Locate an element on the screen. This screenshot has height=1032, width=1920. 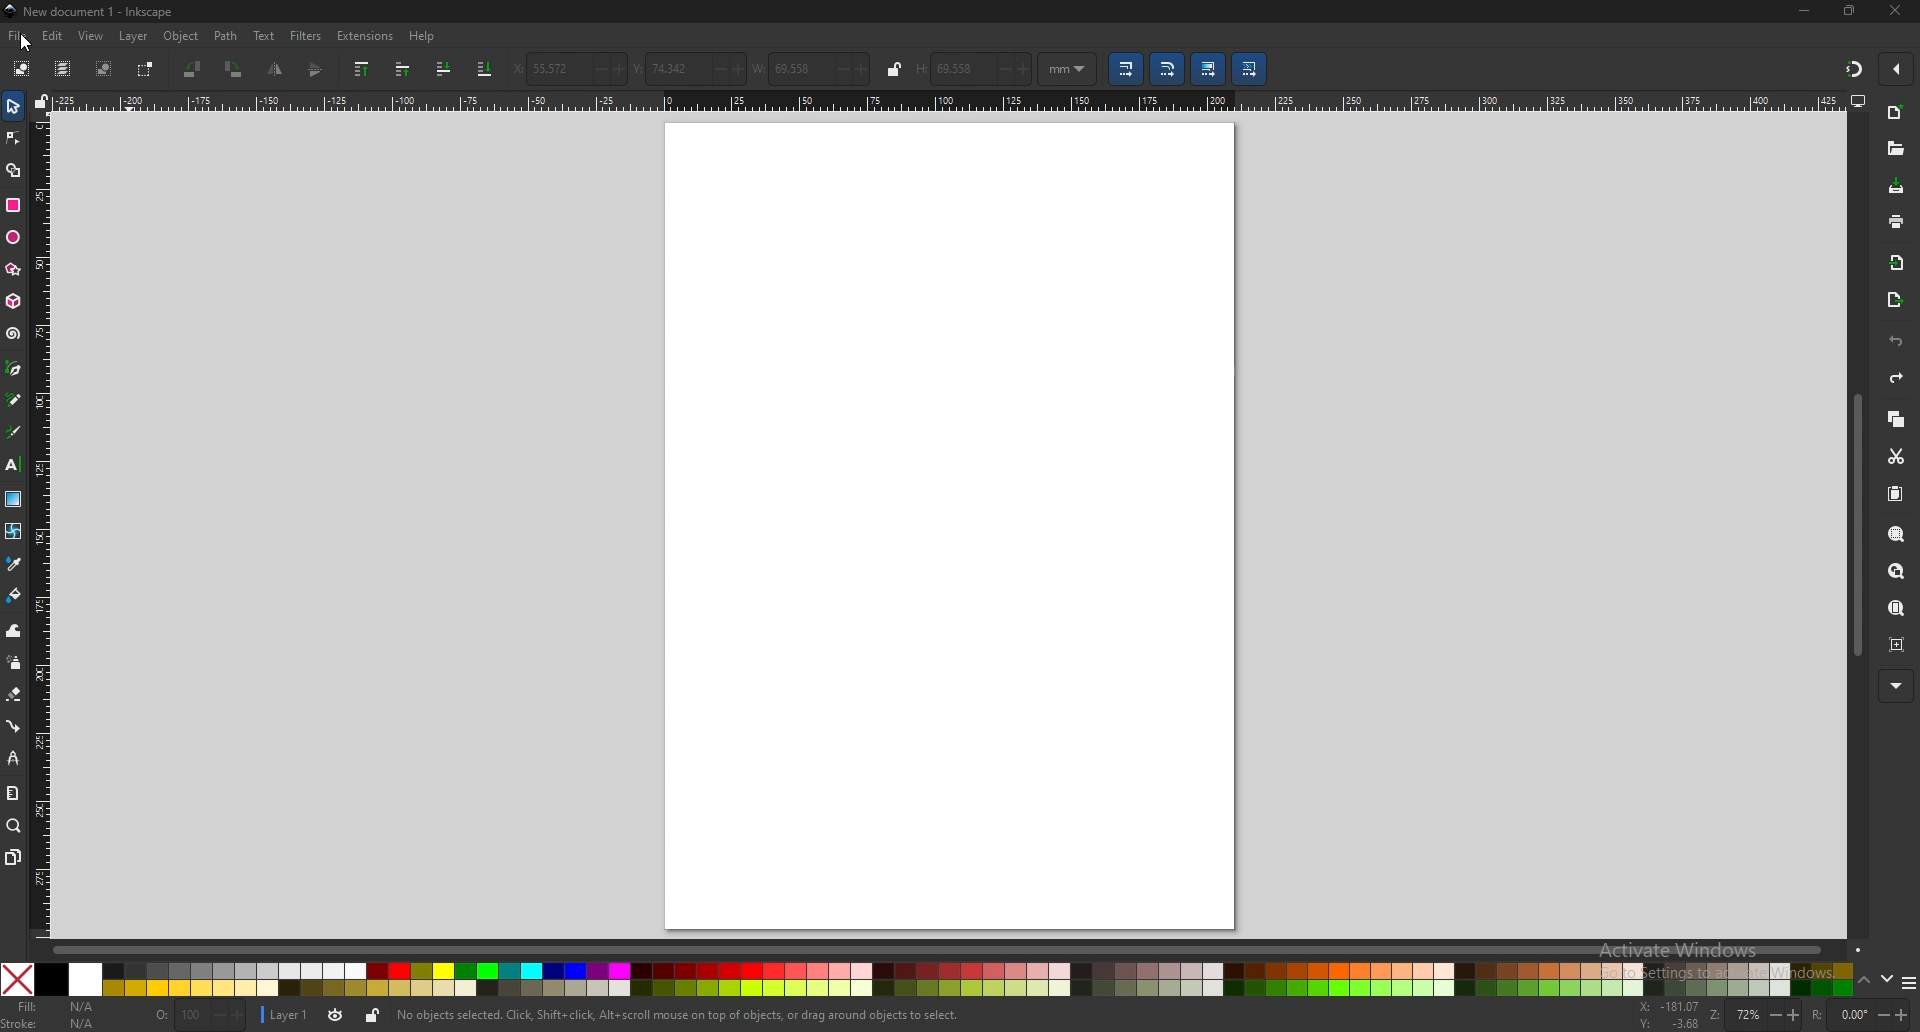
spiral is located at coordinates (14, 334).